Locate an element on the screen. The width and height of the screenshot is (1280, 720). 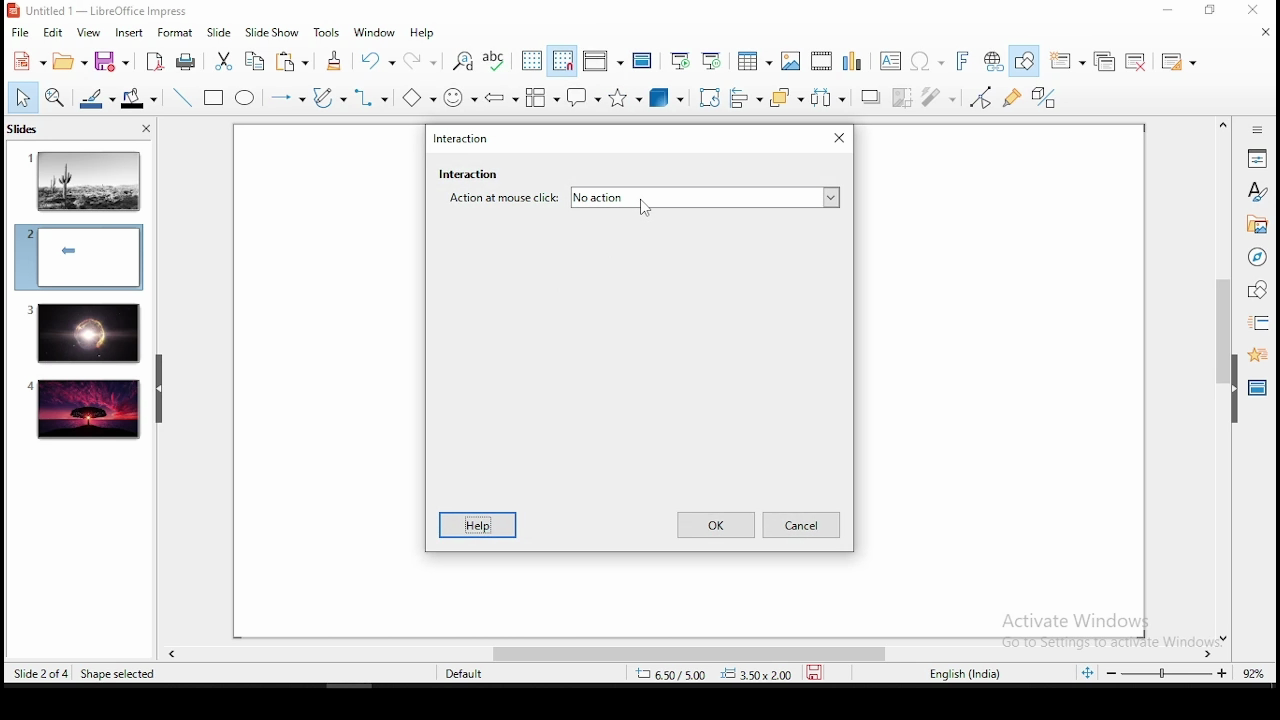
connectors is located at coordinates (368, 98).